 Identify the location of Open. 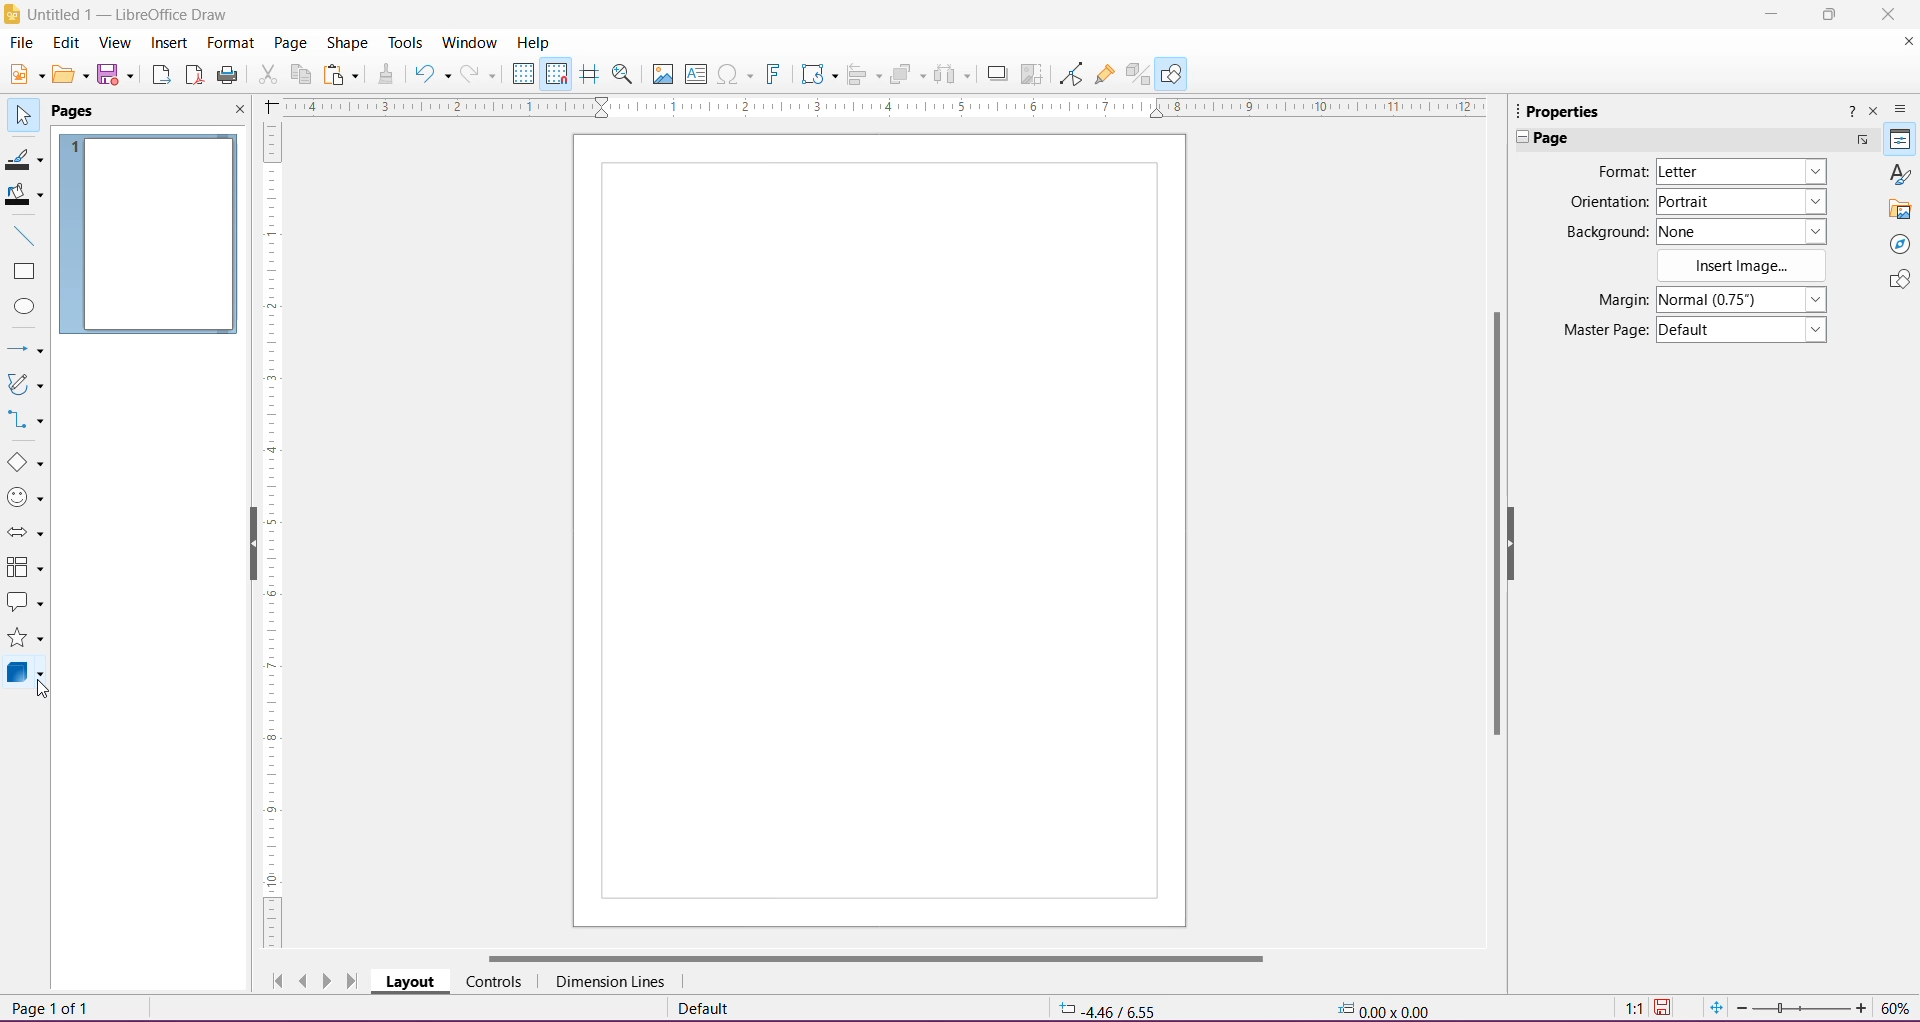
(69, 76).